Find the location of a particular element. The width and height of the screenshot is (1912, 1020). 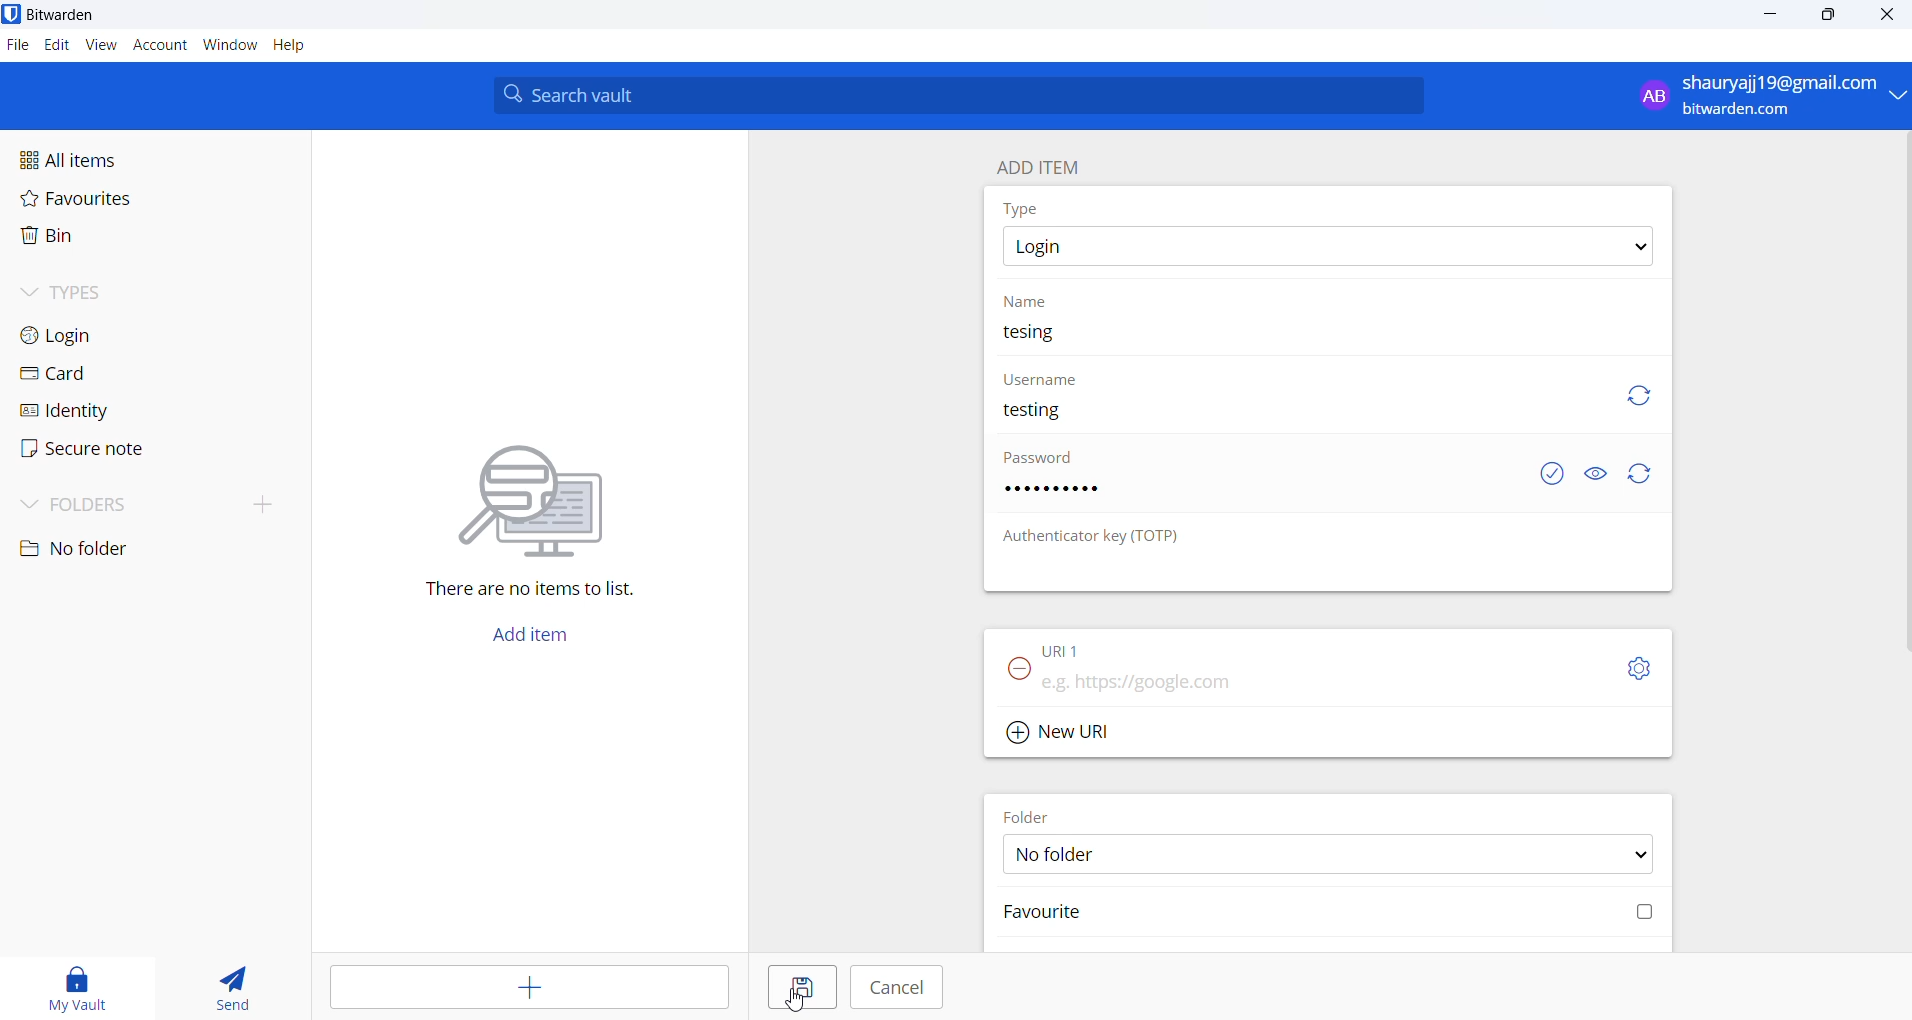

Mark favourite is located at coordinates (1327, 917).